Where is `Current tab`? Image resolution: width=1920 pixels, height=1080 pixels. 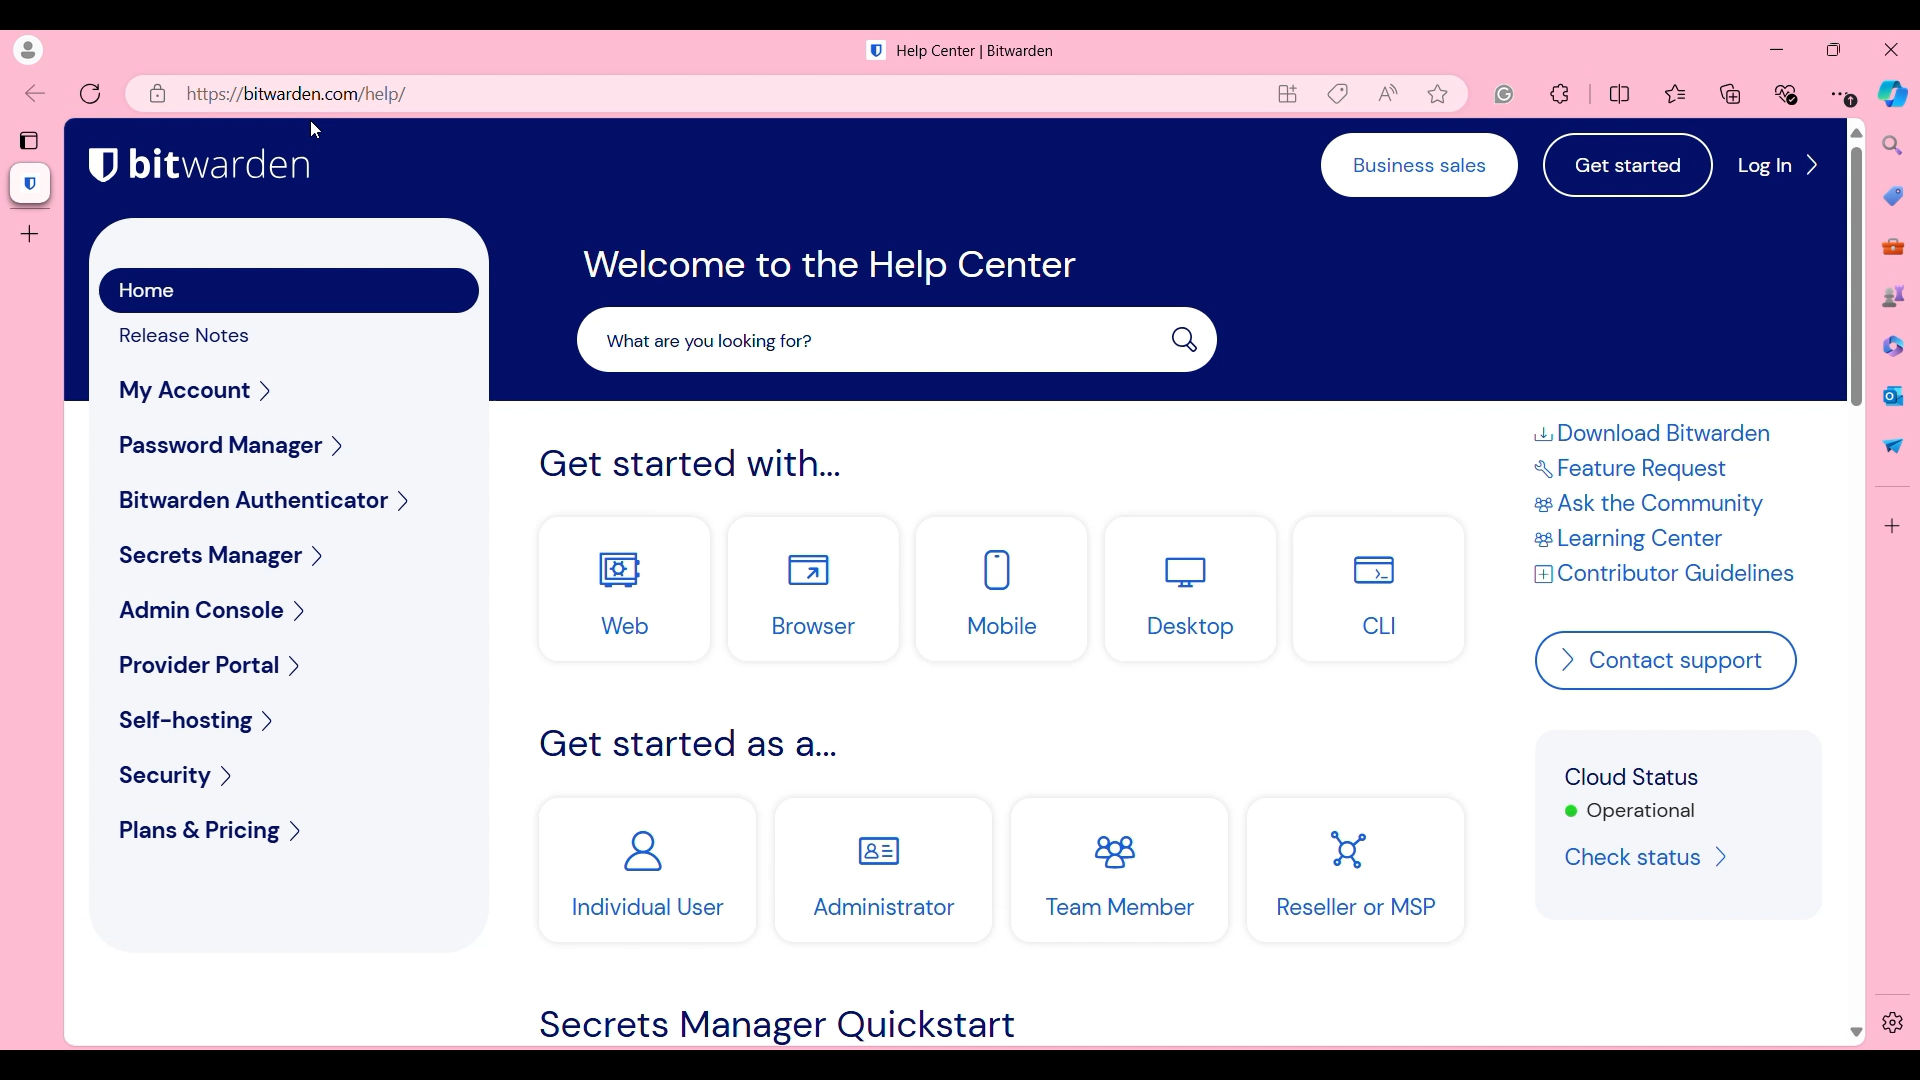
Current tab is located at coordinates (31, 184).